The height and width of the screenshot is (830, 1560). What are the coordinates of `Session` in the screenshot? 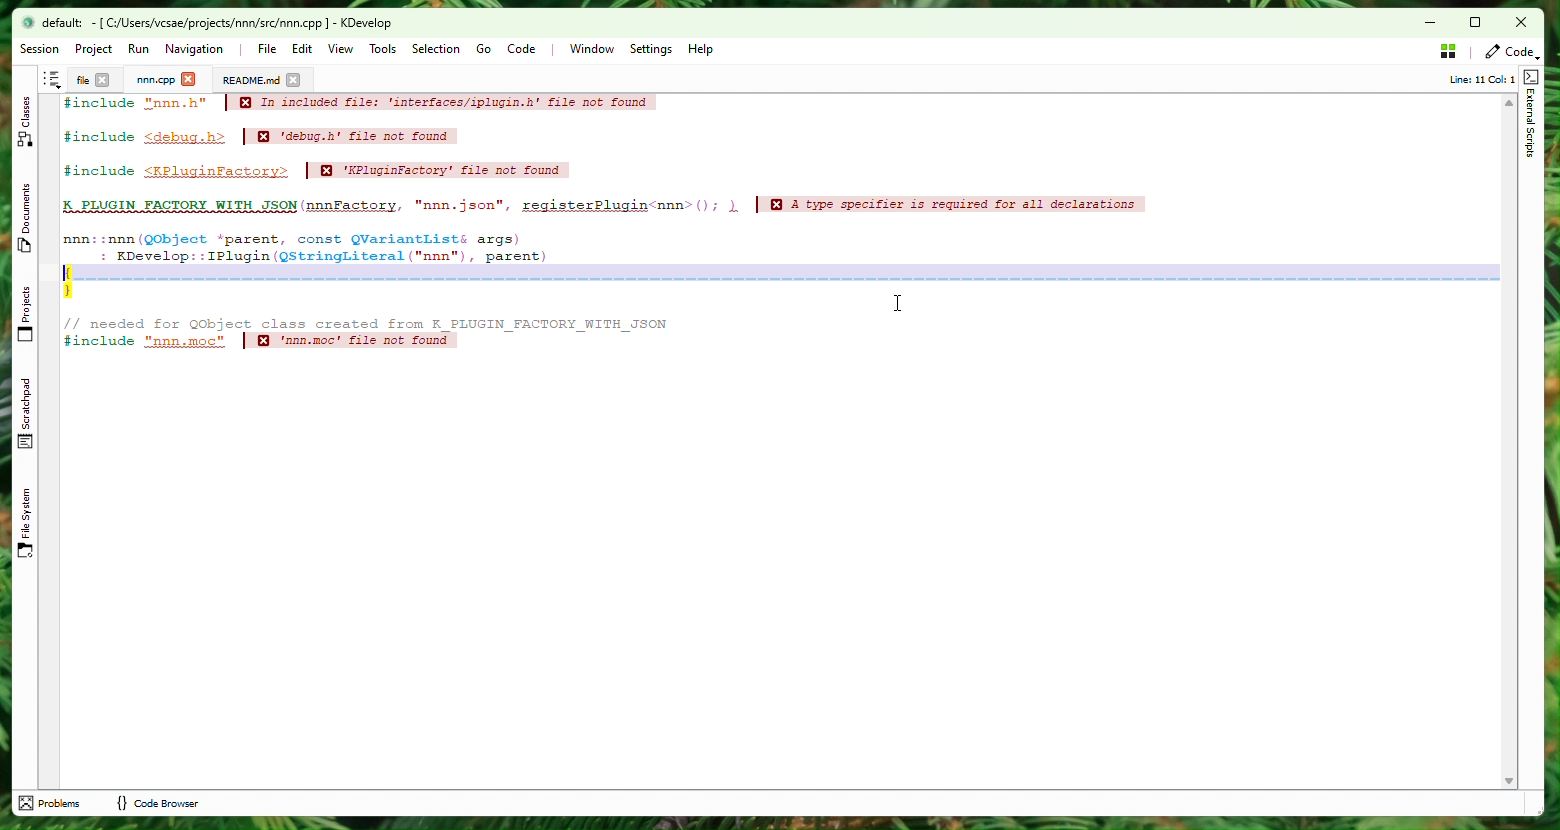 It's located at (43, 50).